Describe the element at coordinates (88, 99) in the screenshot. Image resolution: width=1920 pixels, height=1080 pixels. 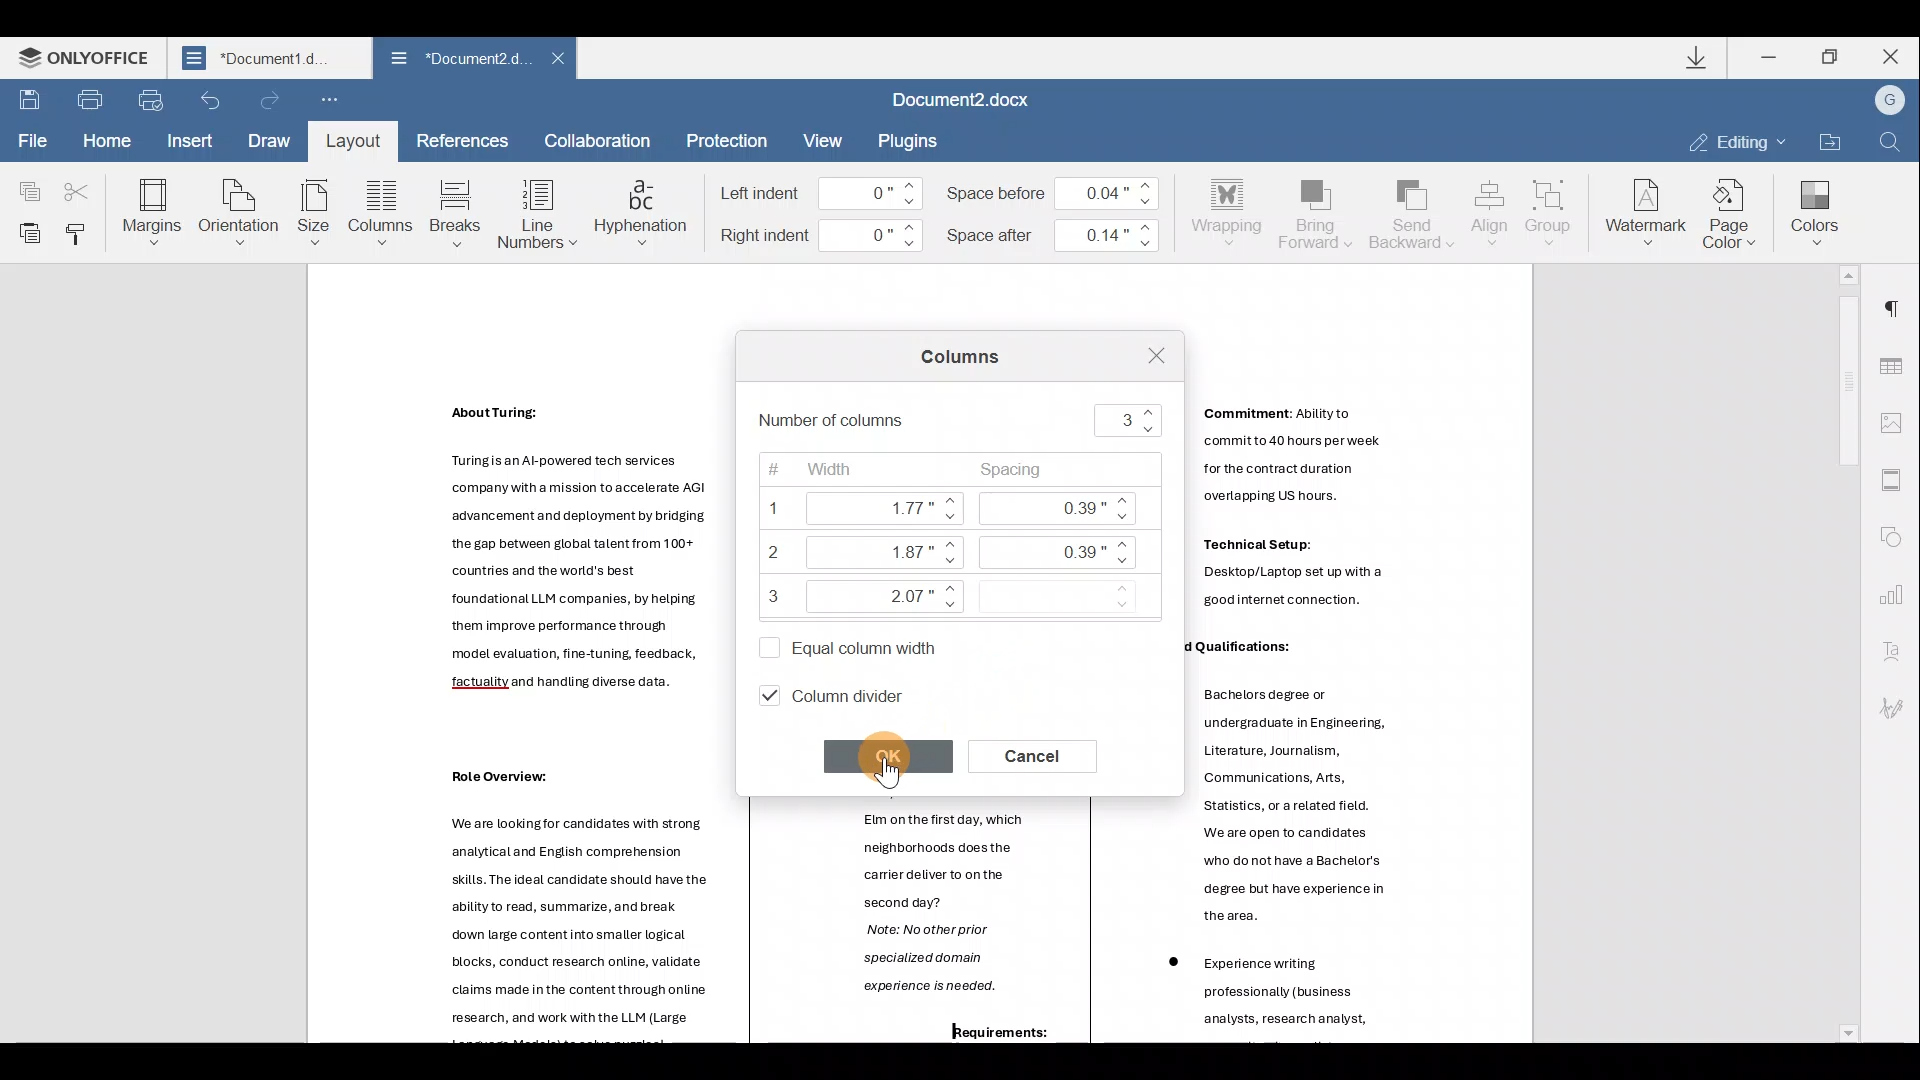
I see `Print file` at that location.